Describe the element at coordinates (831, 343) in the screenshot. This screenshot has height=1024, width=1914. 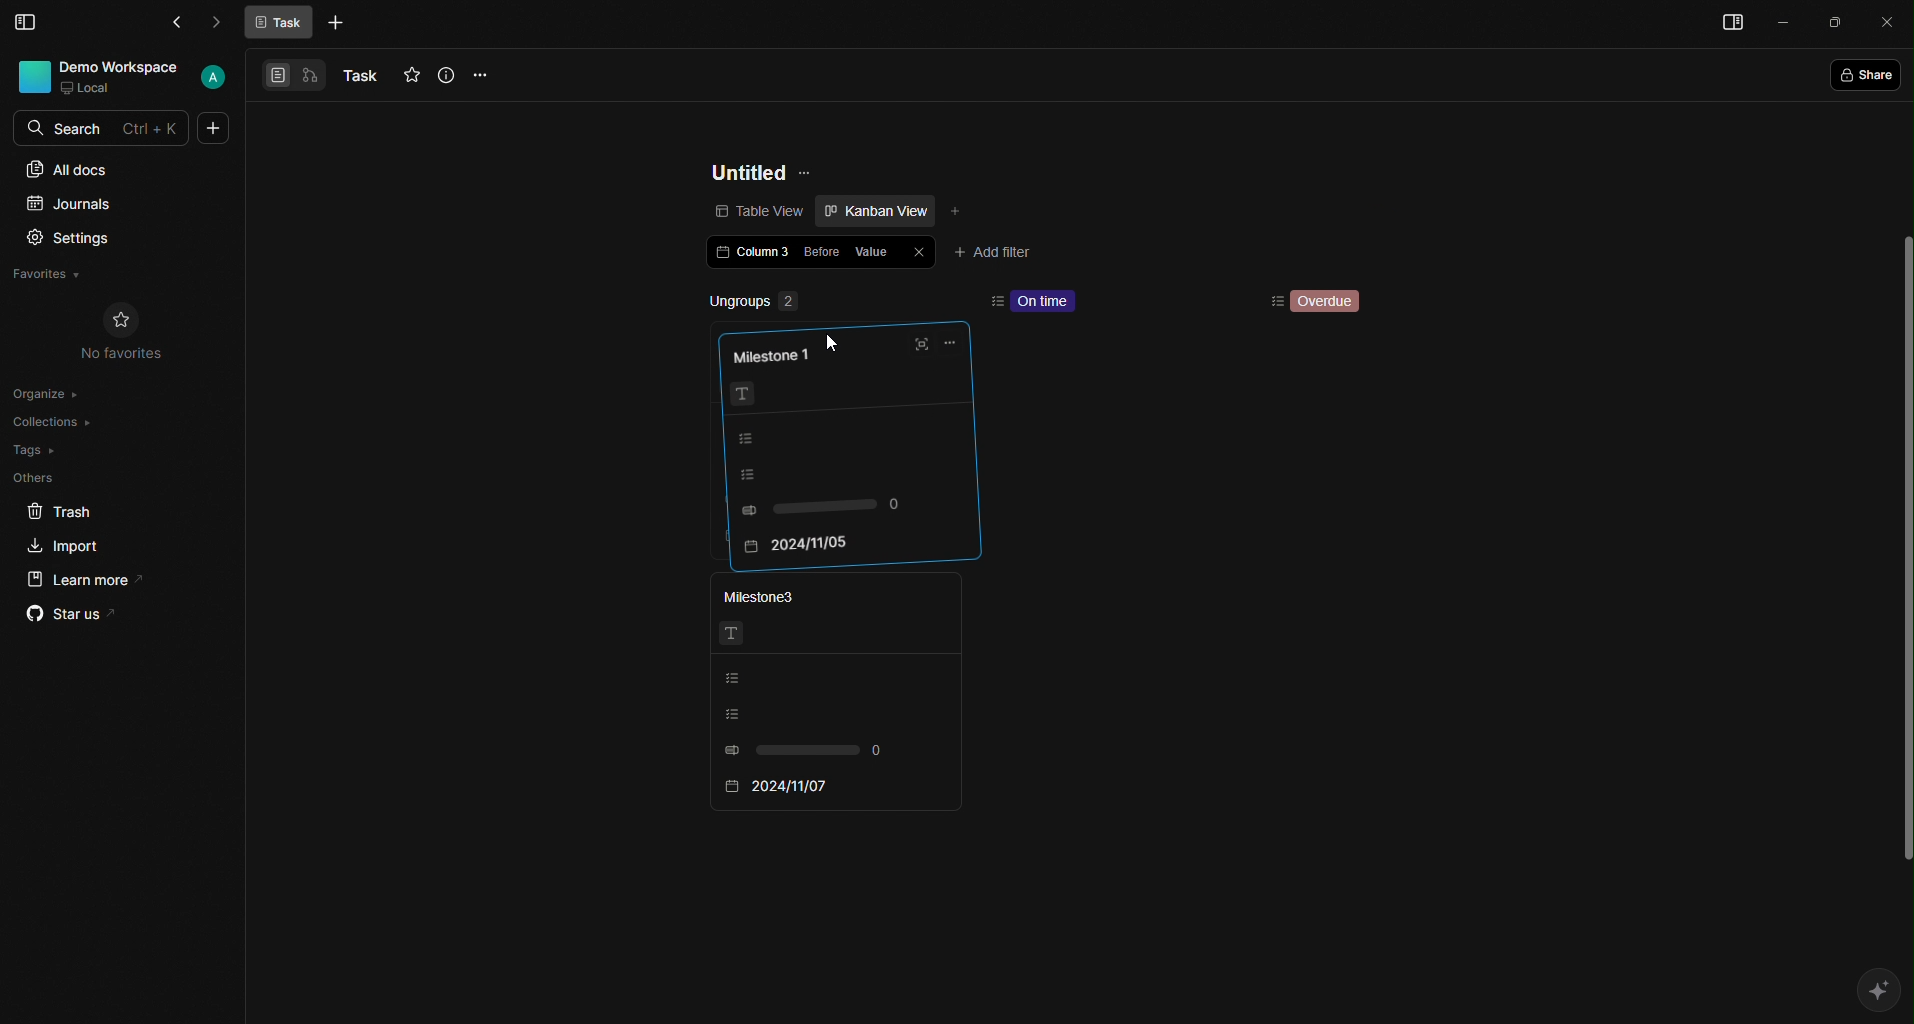
I see `Cursor` at that location.